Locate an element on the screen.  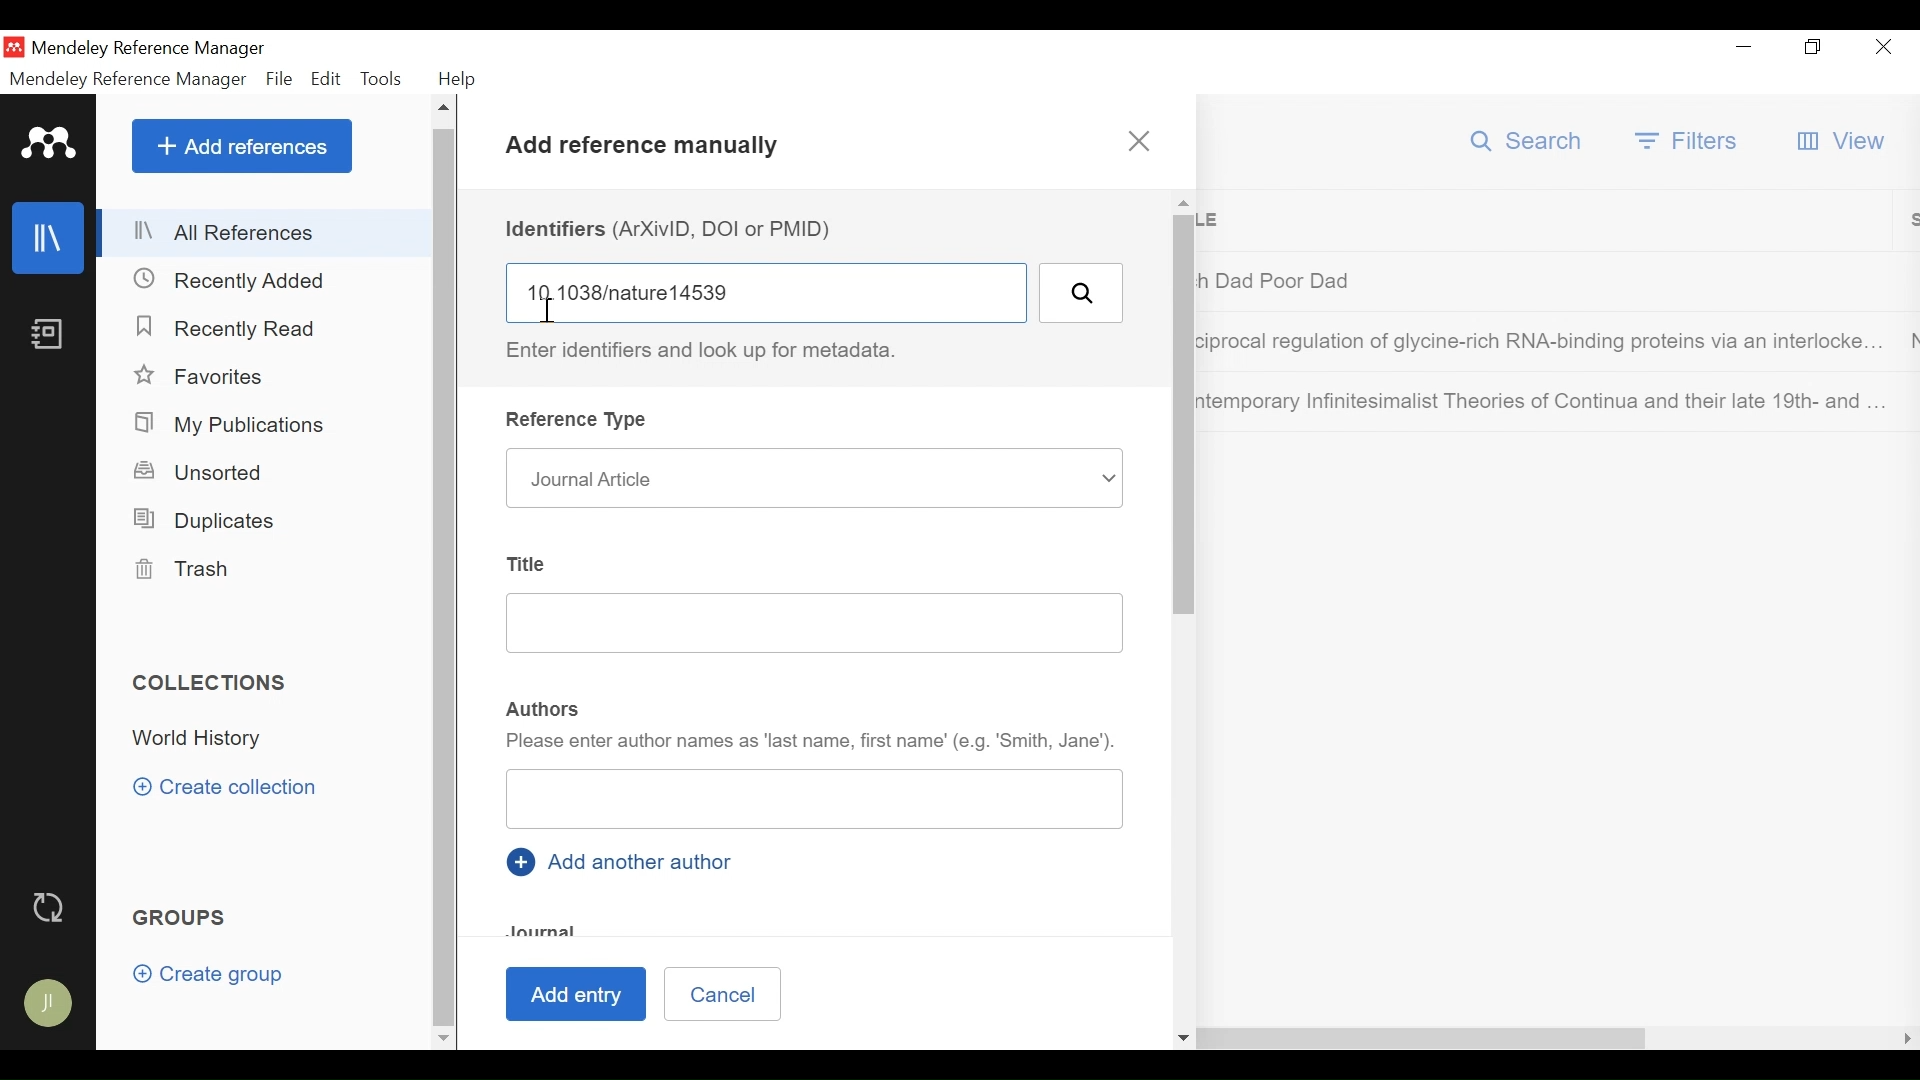
Collections is located at coordinates (212, 683).